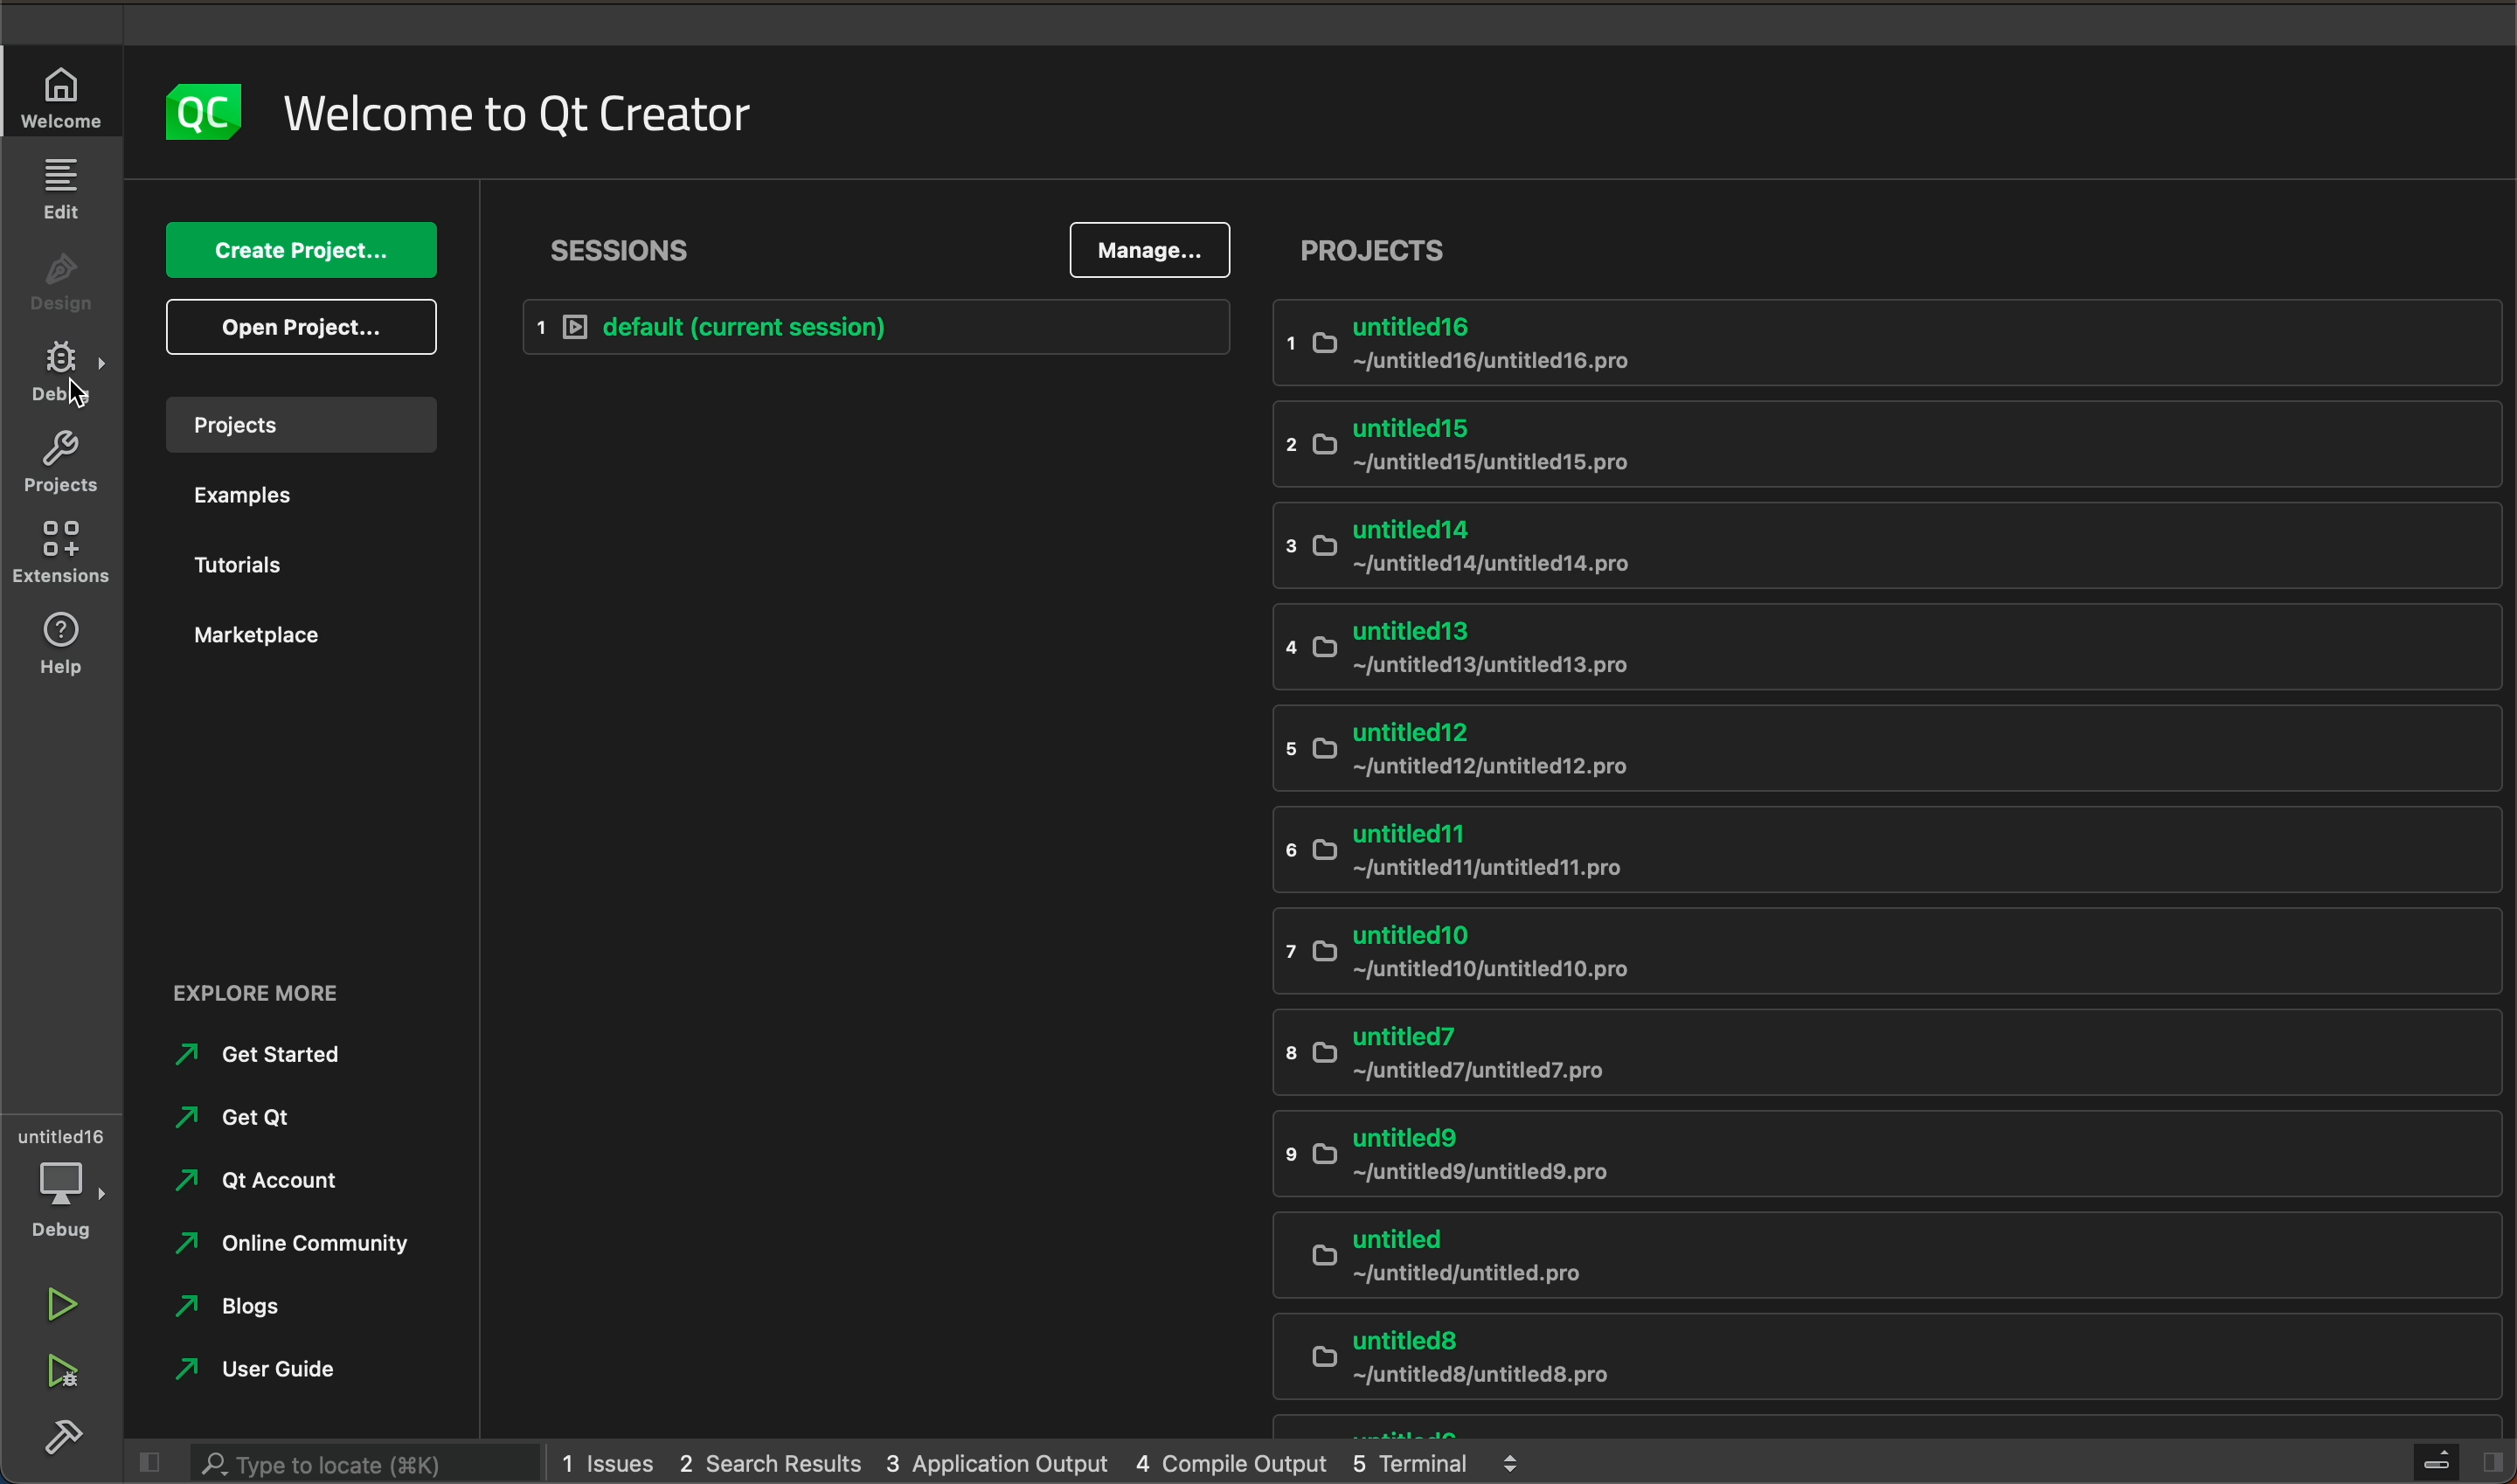  What do you see at coordinates (301, 422) in the screenshot?
I see `projects` at bounding box center [301, 422].